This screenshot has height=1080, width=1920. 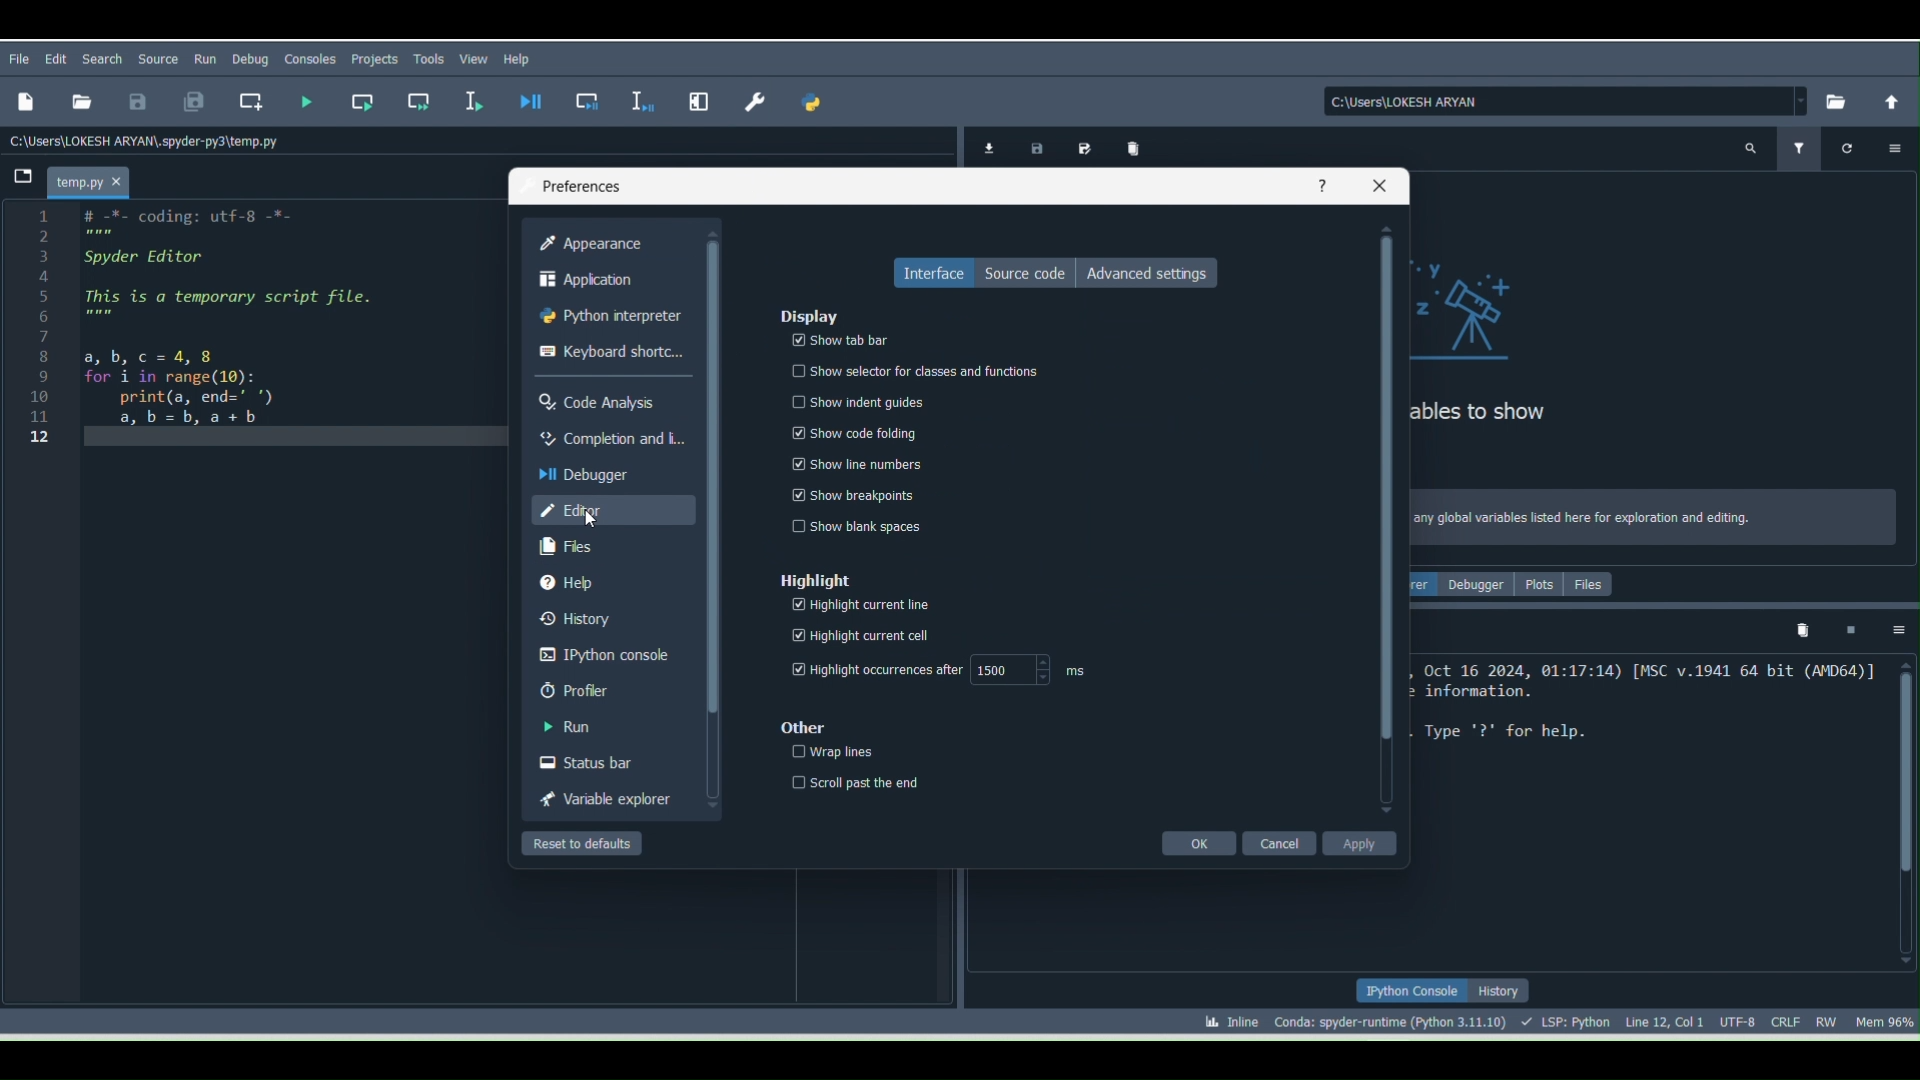 What do you see at coordinates (1567, 101) in the screenshot?
I see `File path` at bounding box center [1567, 101].